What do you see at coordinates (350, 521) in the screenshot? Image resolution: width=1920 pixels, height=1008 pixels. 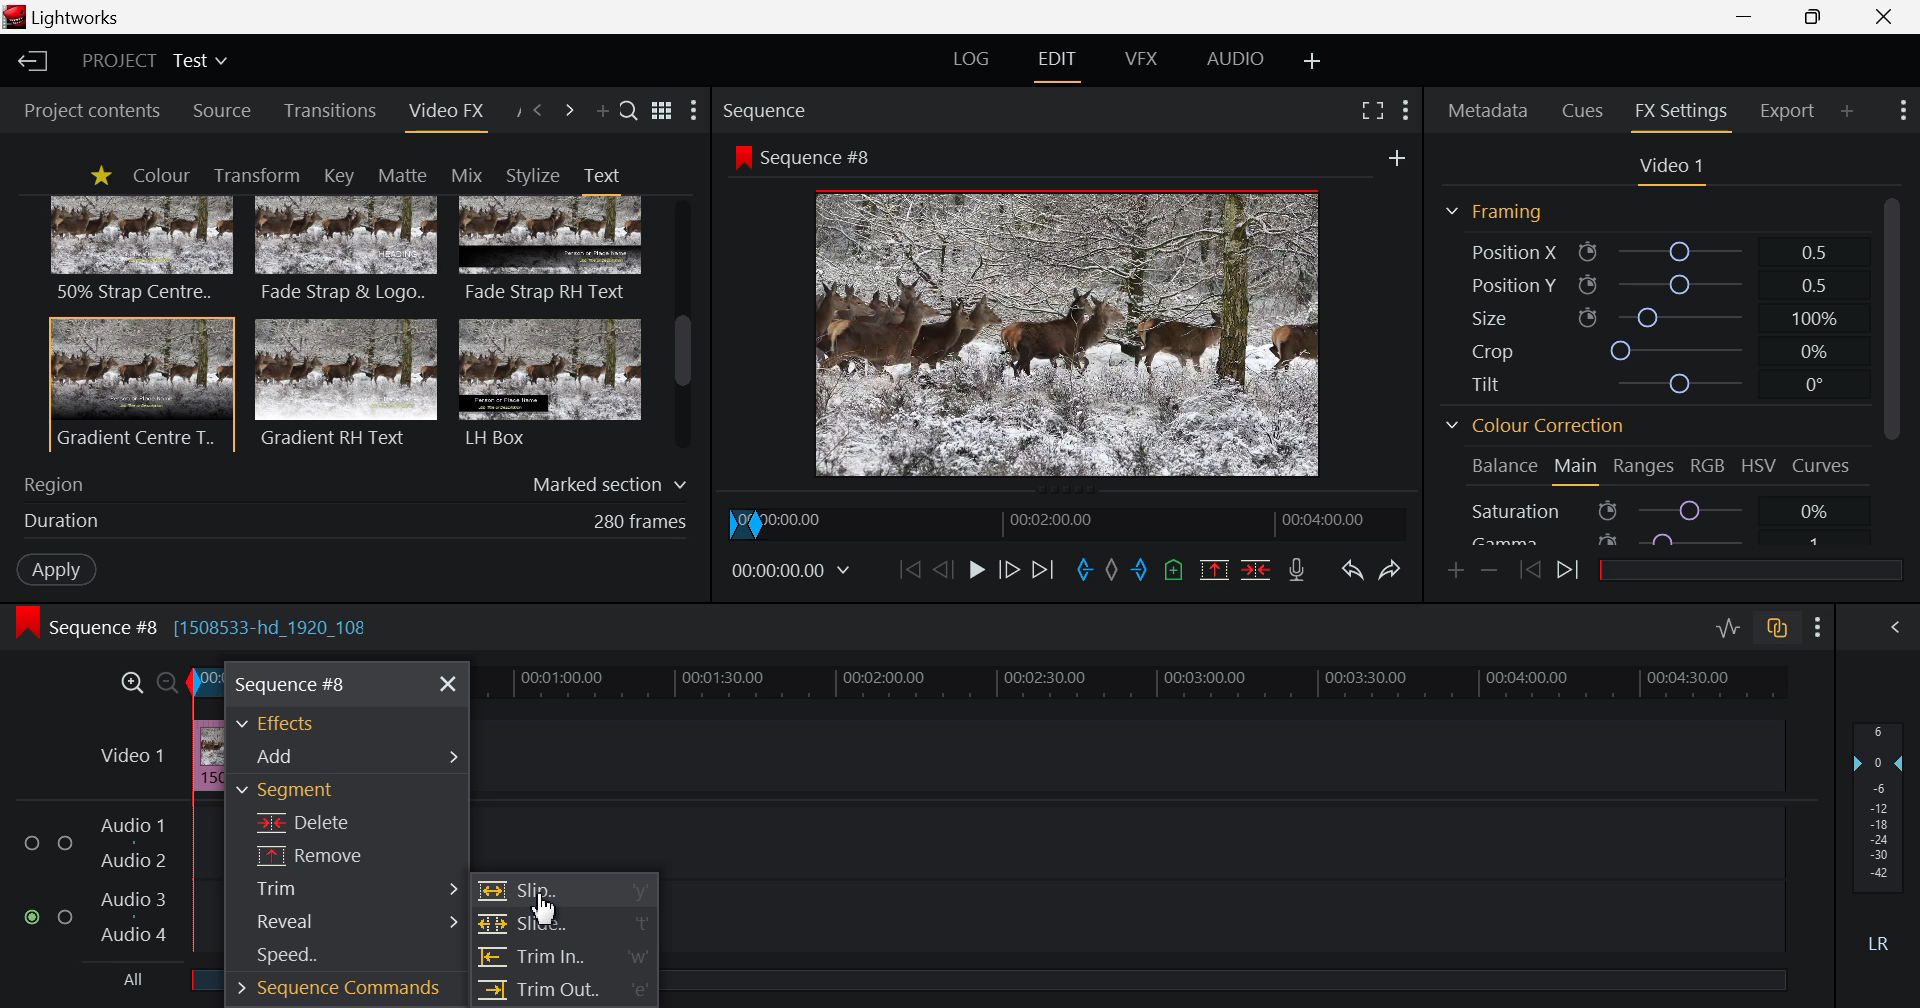 I see `Duration` at bounding box center [350, 521].